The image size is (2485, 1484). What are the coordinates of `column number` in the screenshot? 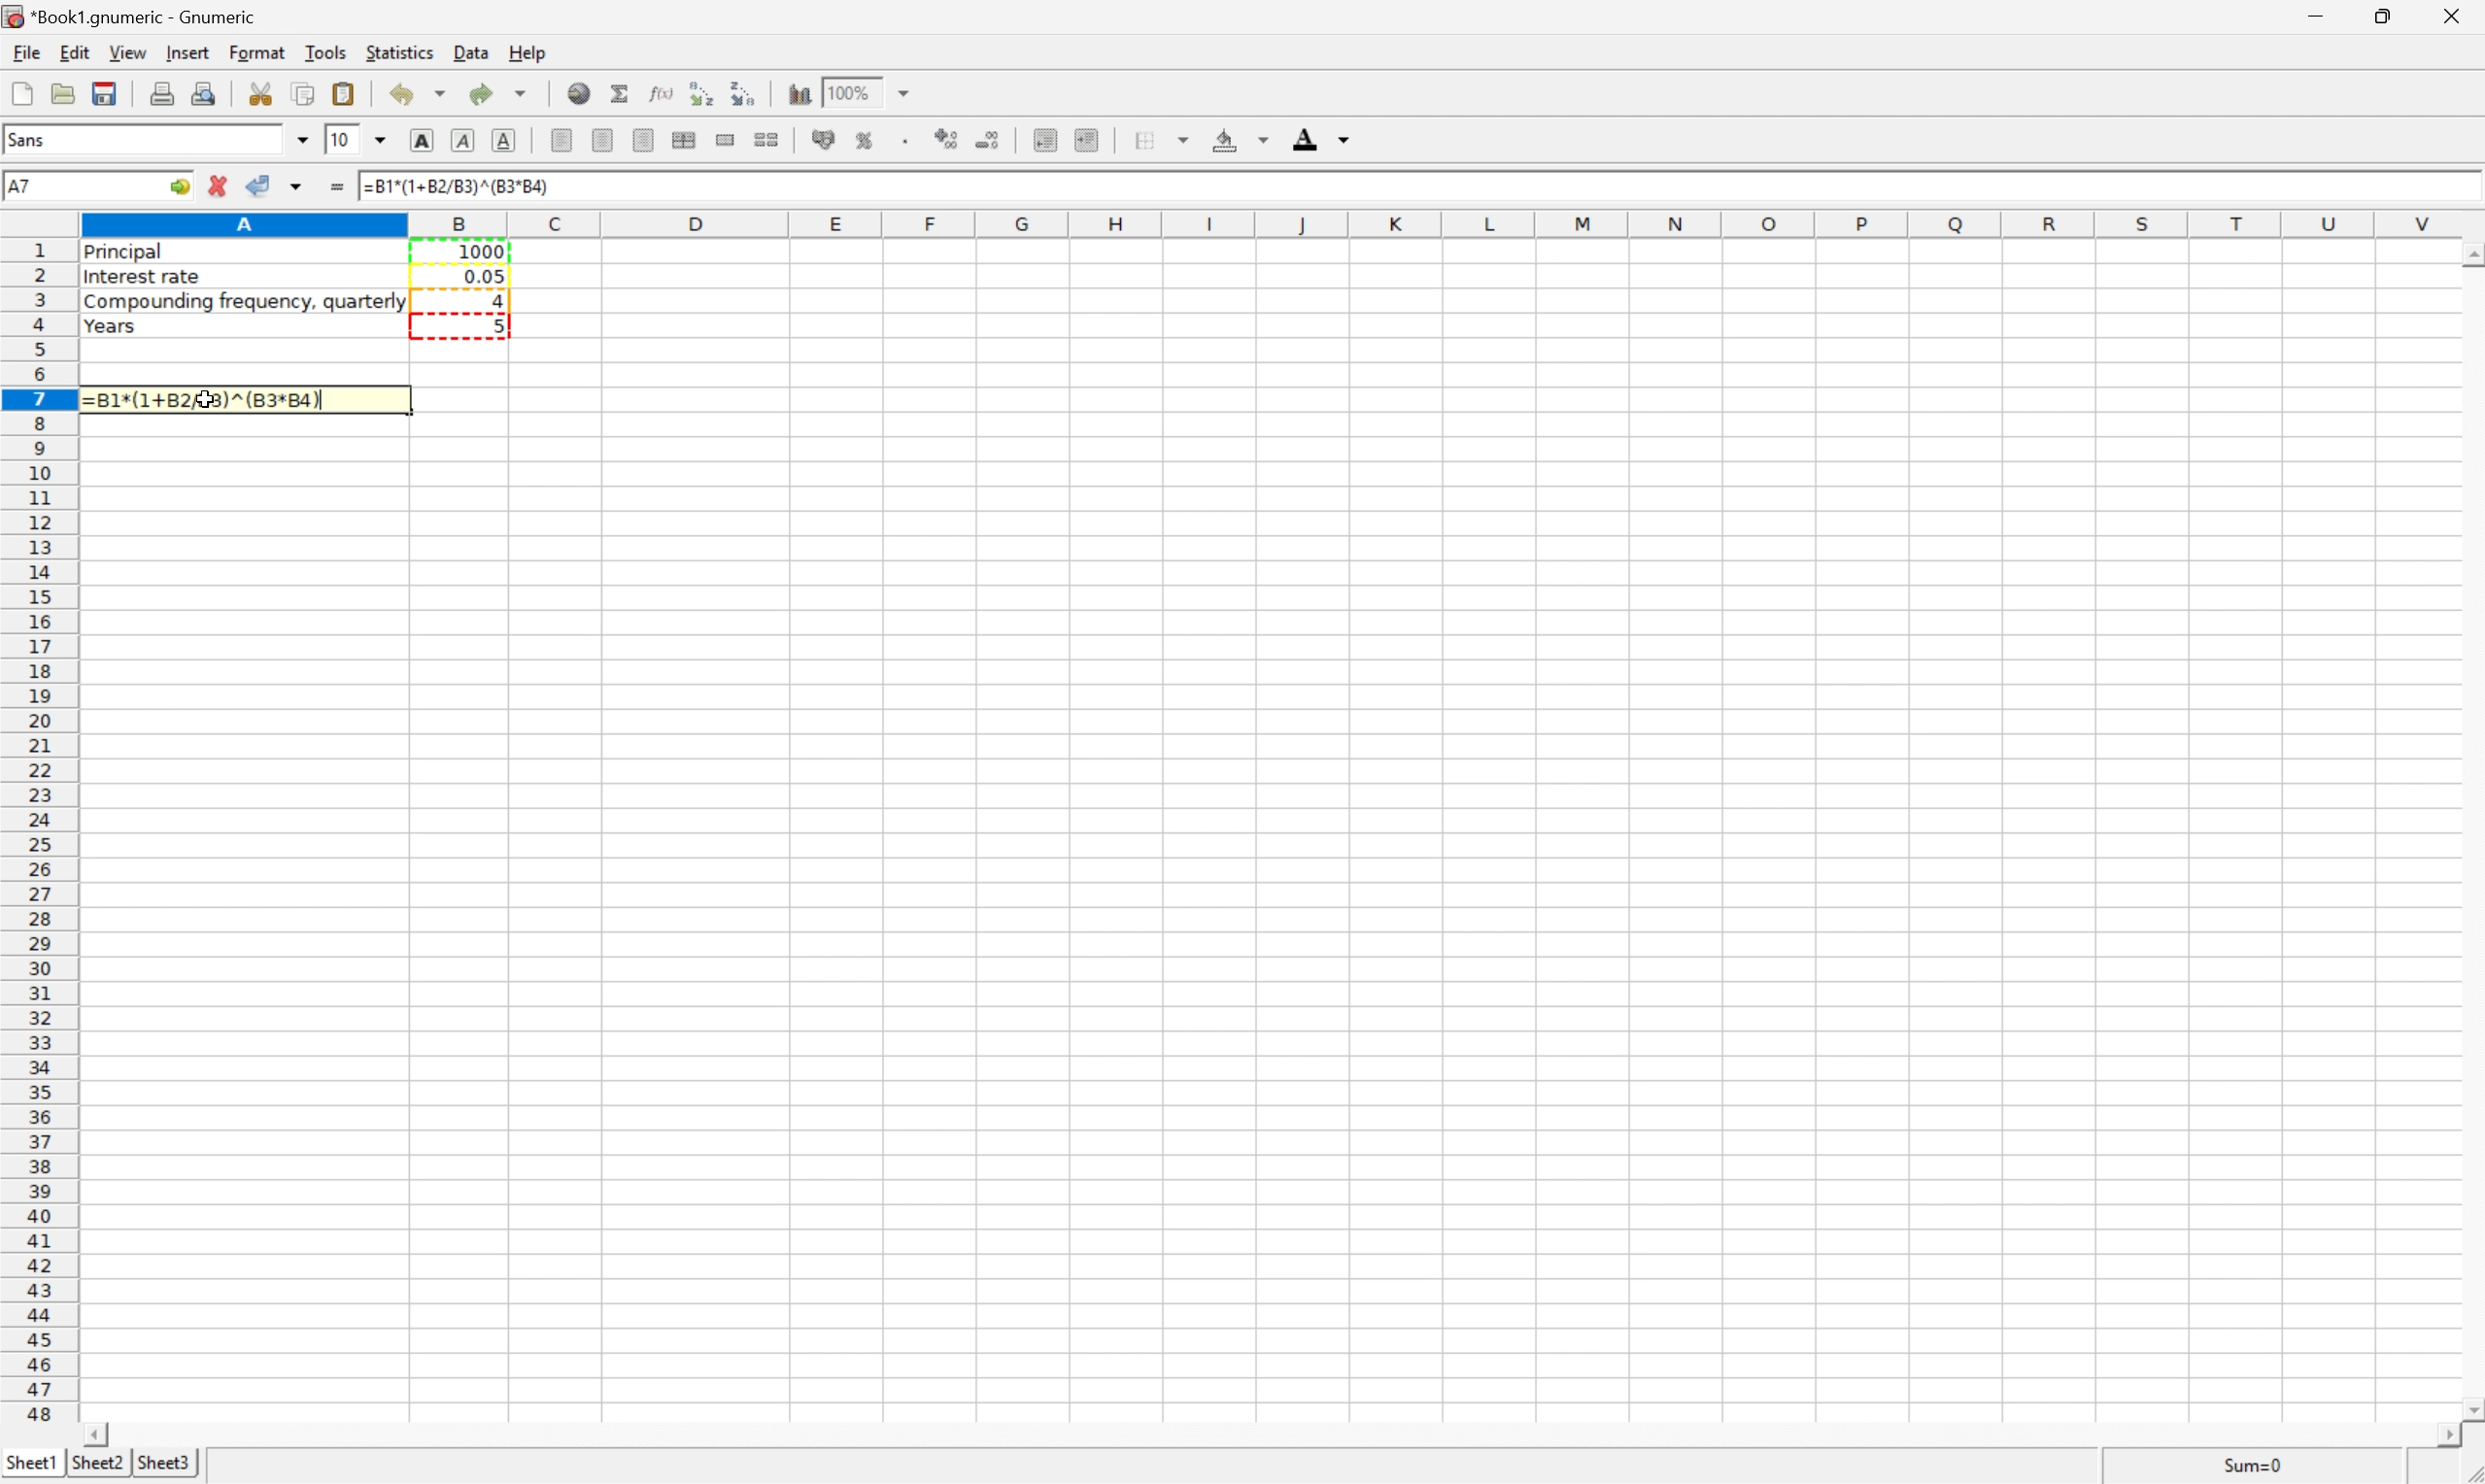 It's located at (1278, 223).